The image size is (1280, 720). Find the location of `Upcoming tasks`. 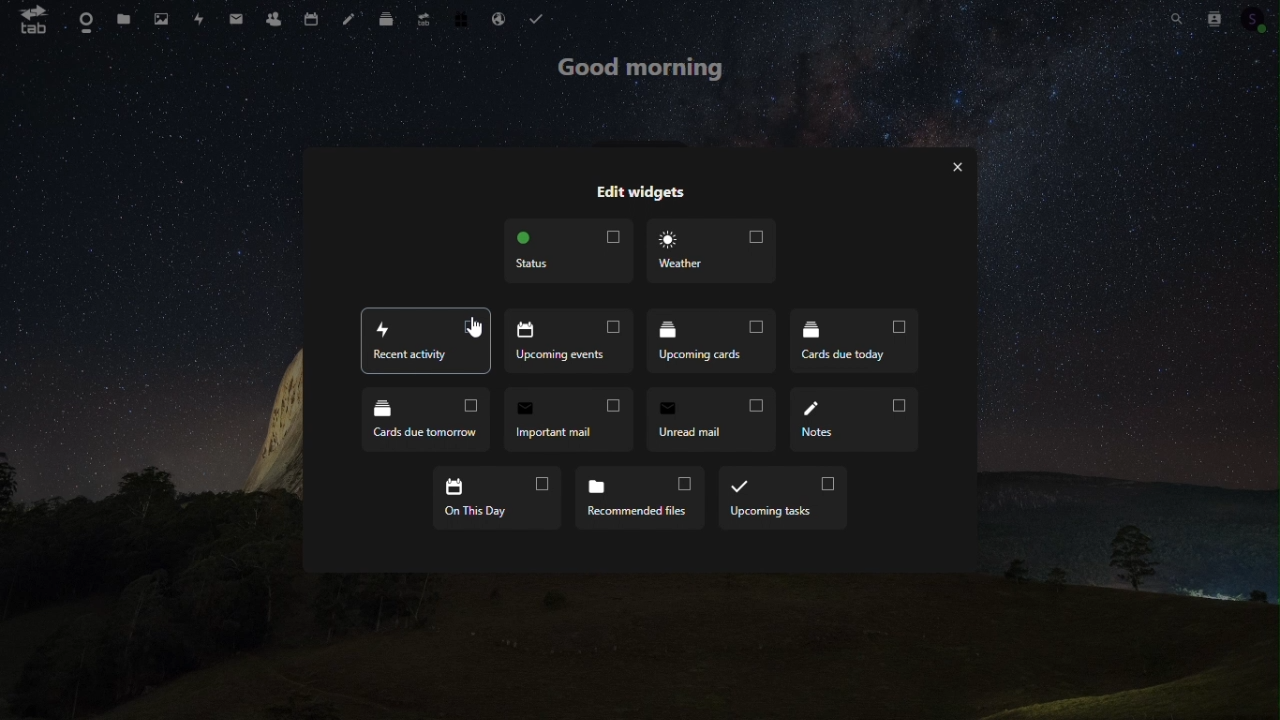

Upcoming tasks is located at coordinates (783, 498).